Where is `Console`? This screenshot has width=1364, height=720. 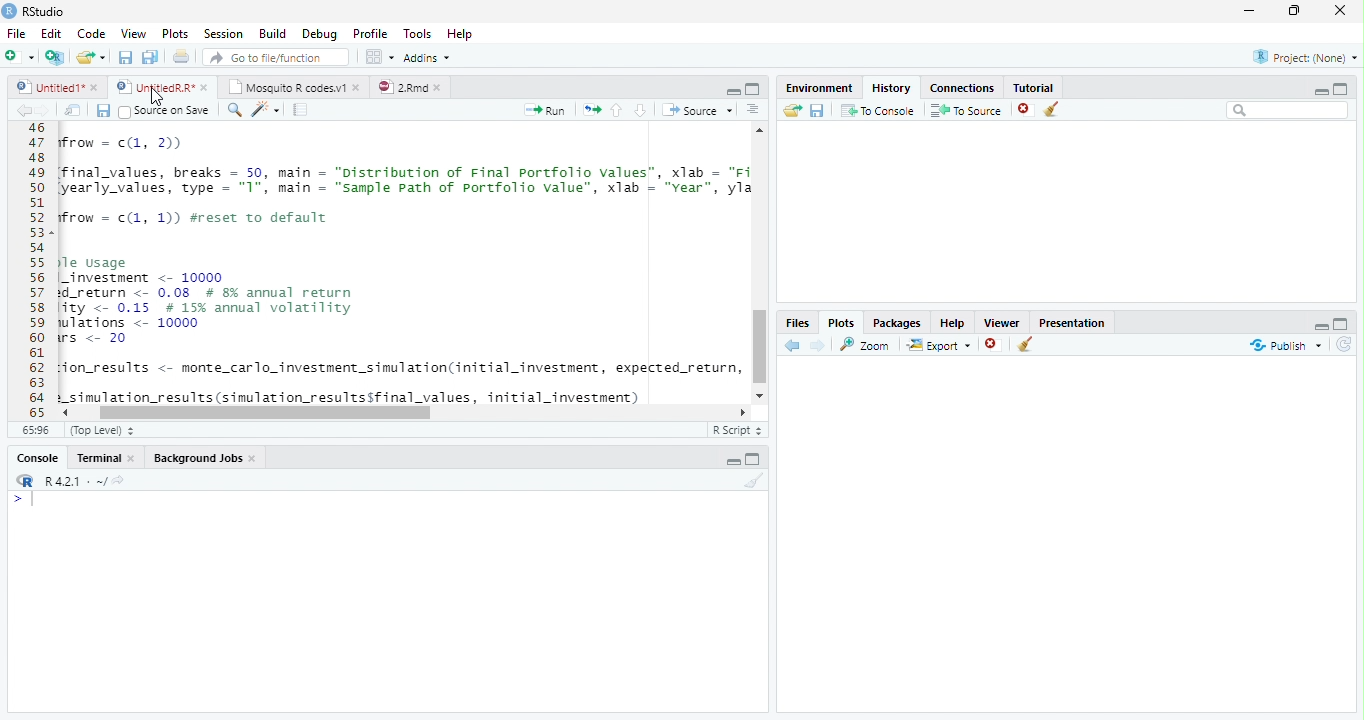
Console is located at coordinates (387, 601).